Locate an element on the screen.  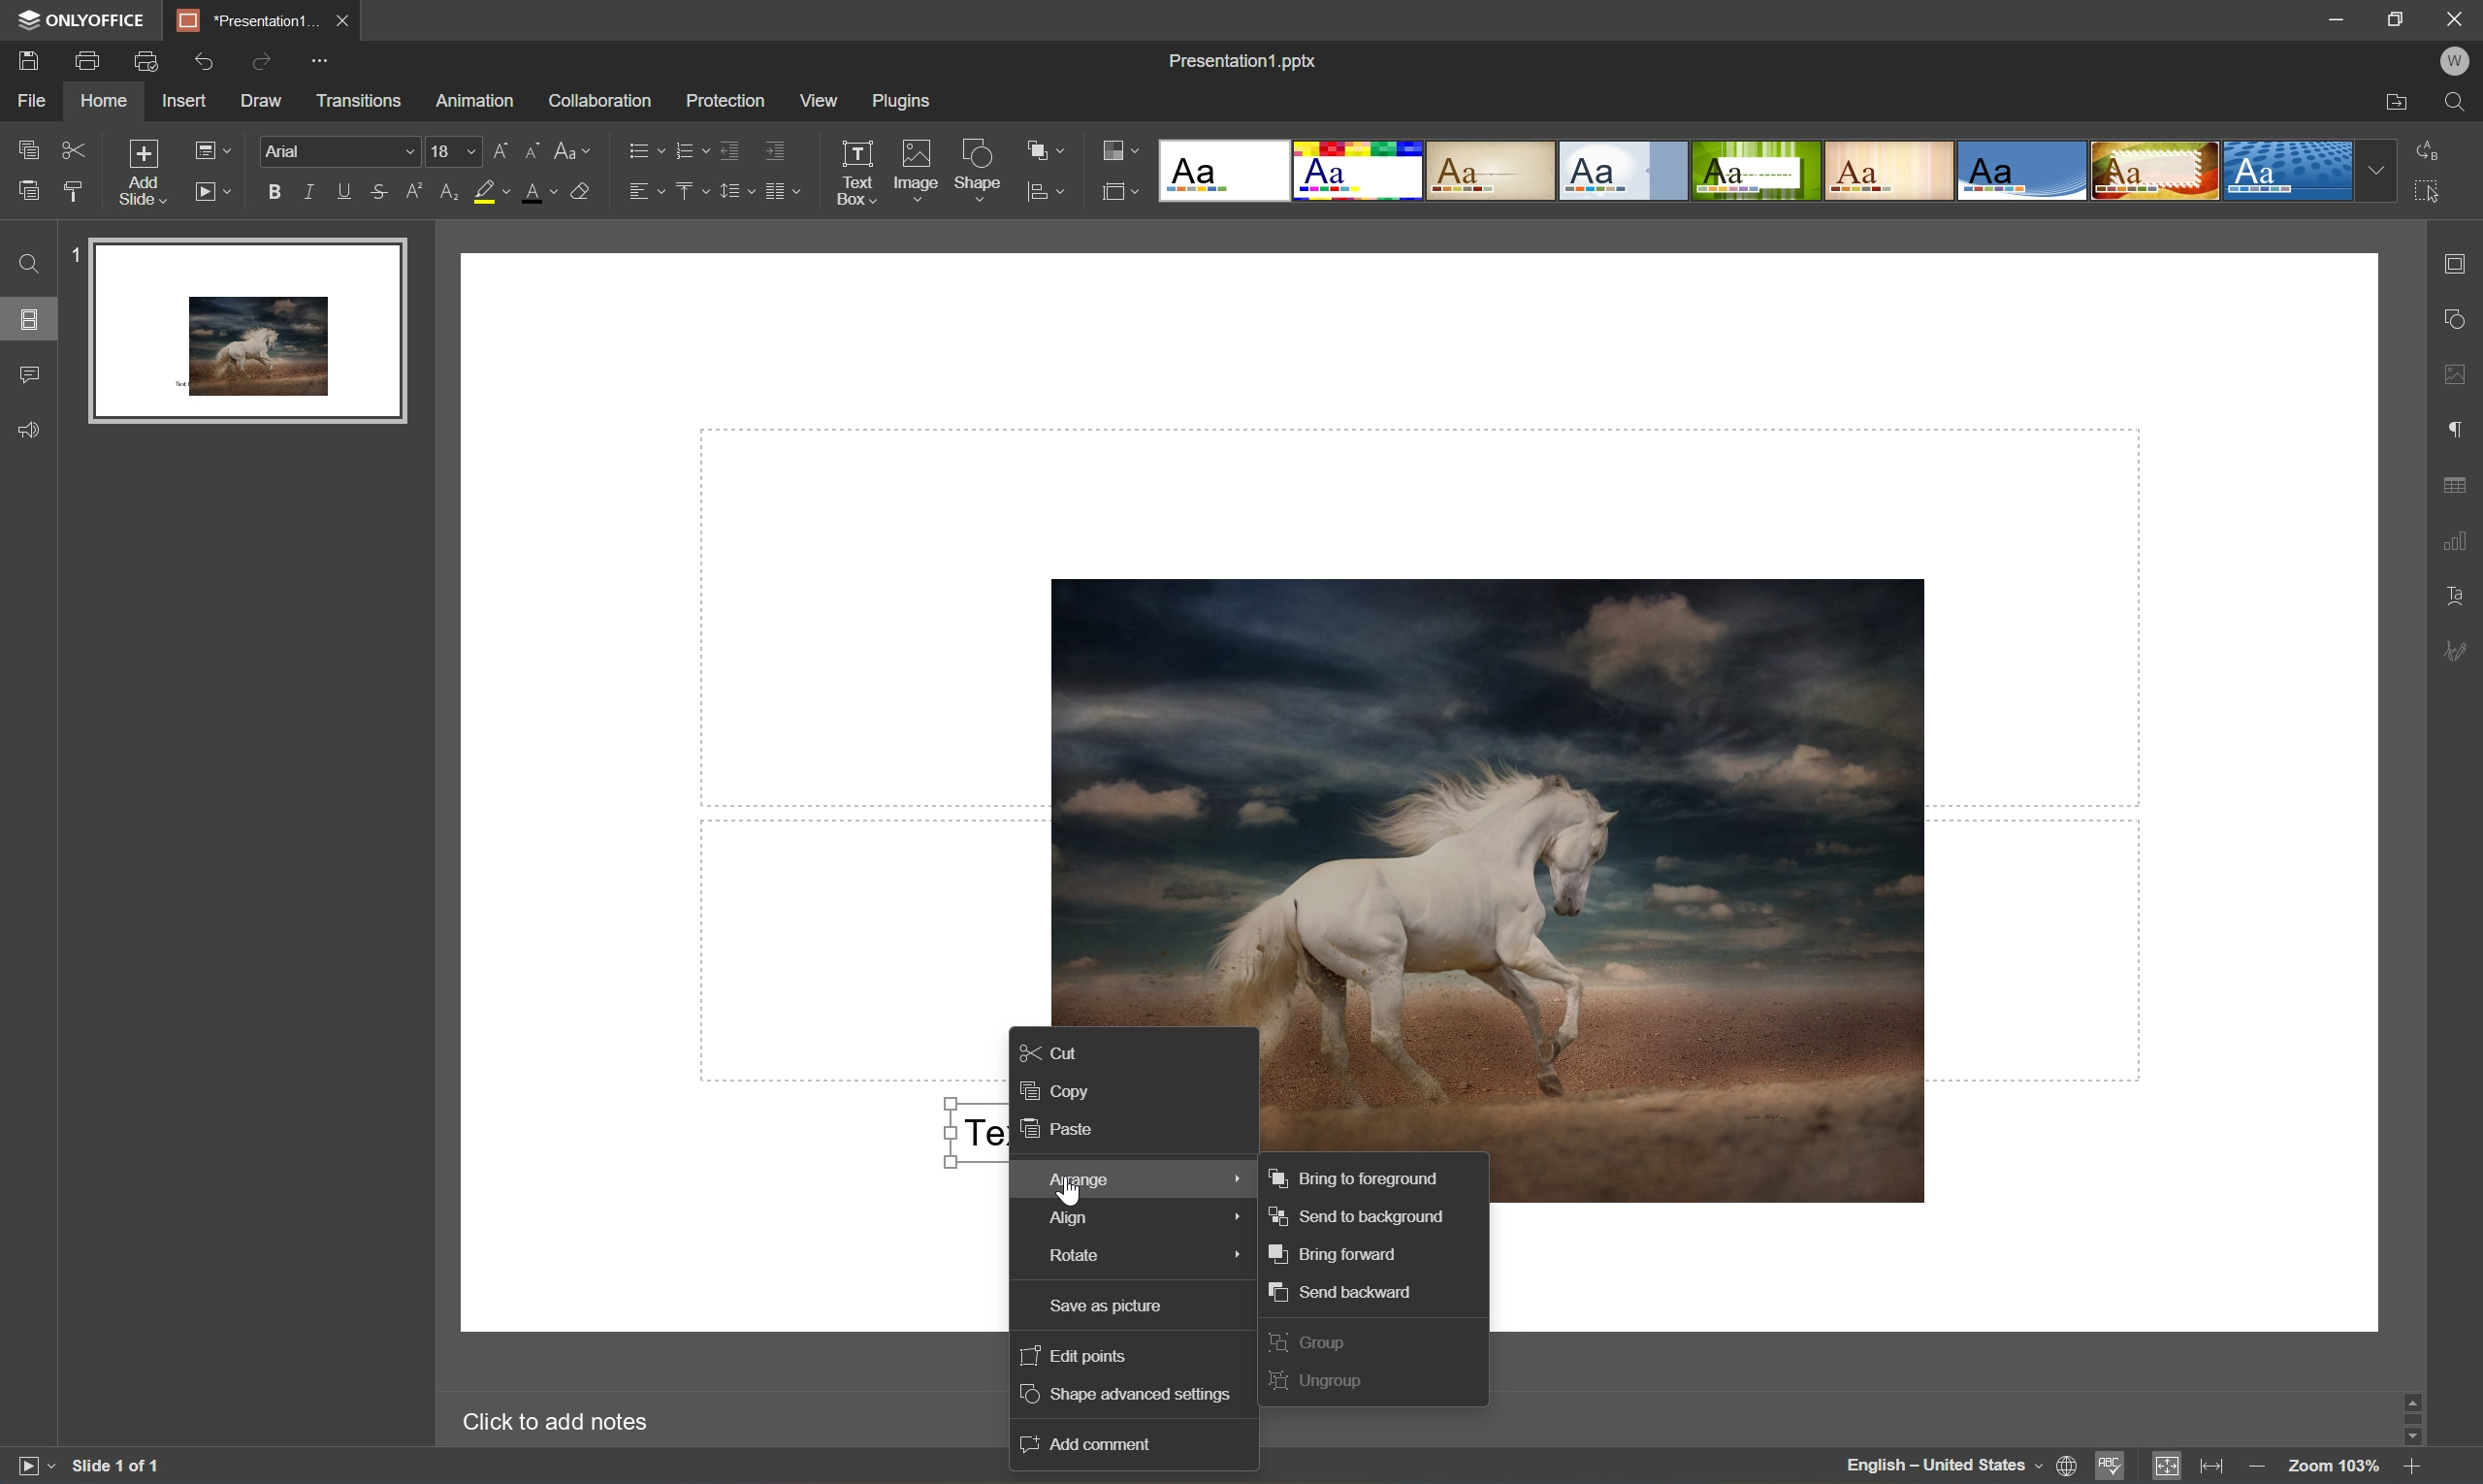
Official is located at coordinates (1625, 170).